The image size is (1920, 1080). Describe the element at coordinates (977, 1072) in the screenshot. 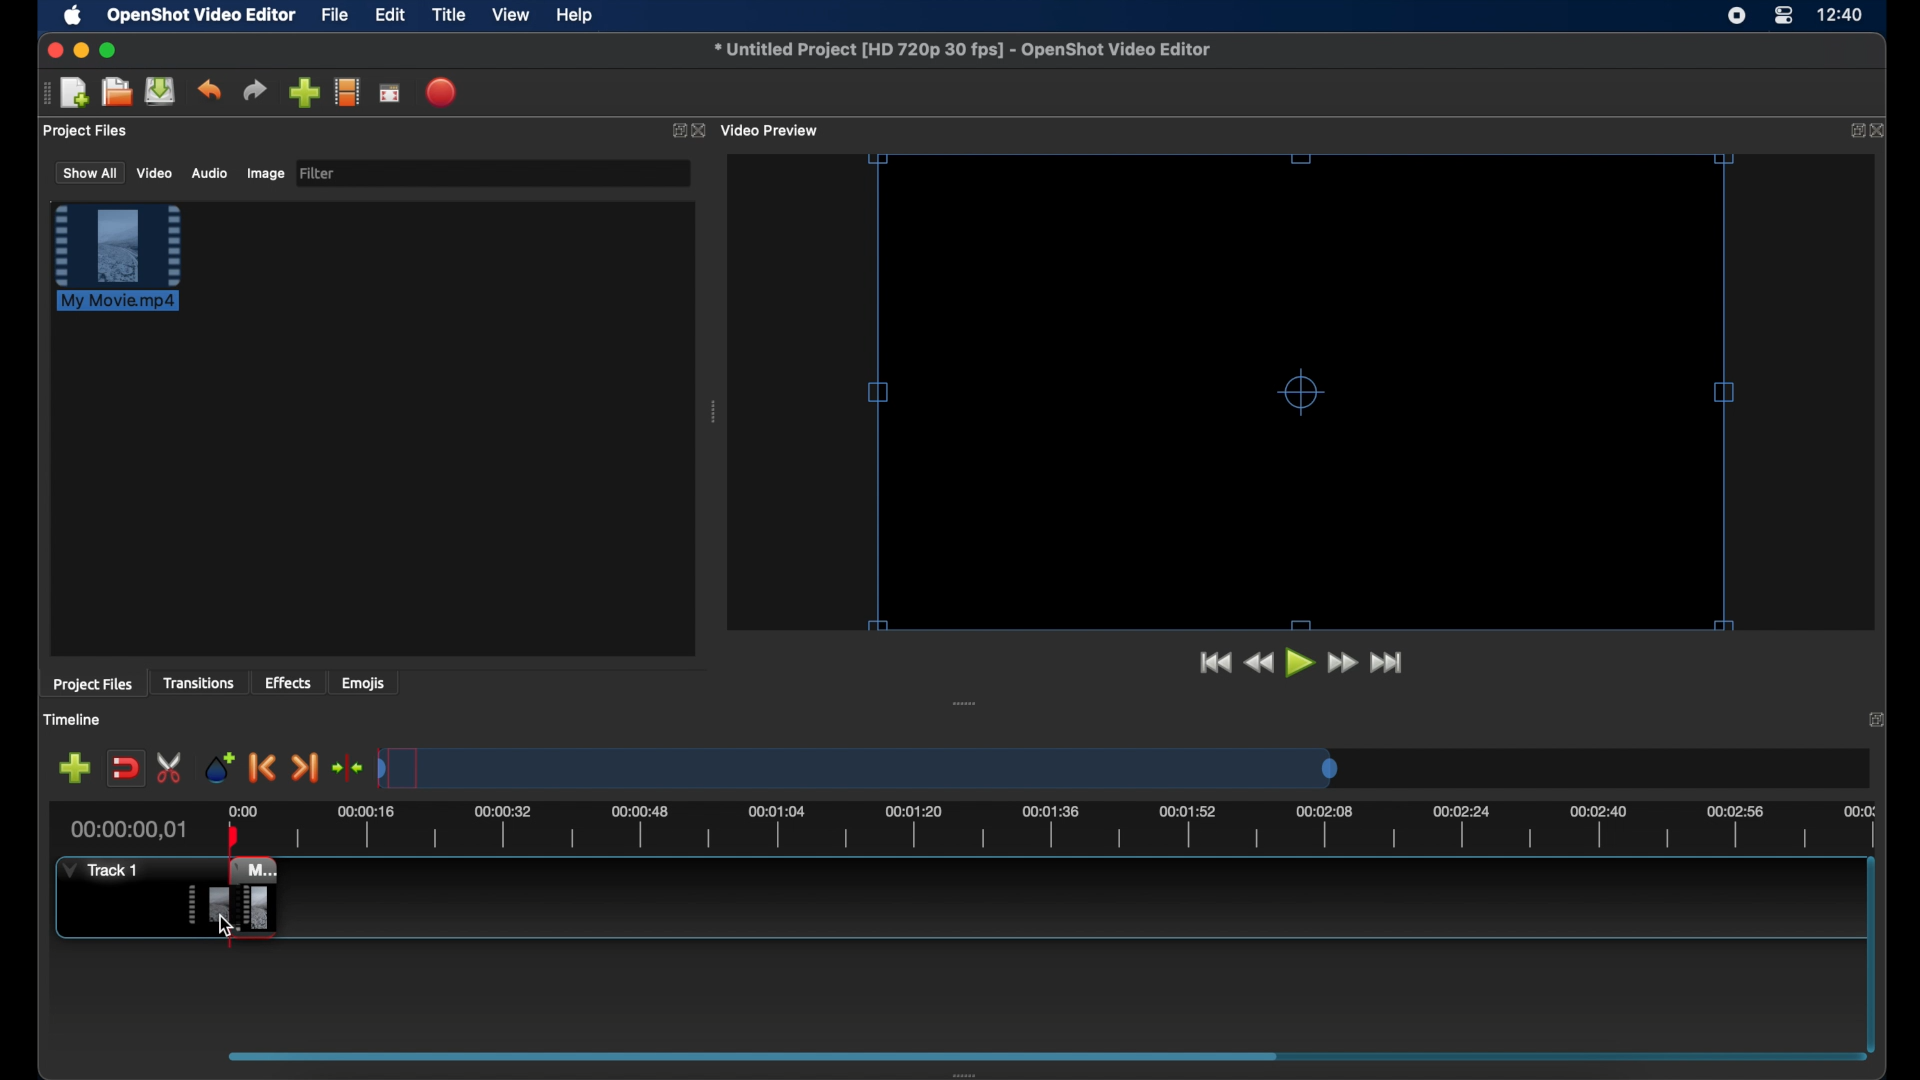

I see `drag handle ` at that location.